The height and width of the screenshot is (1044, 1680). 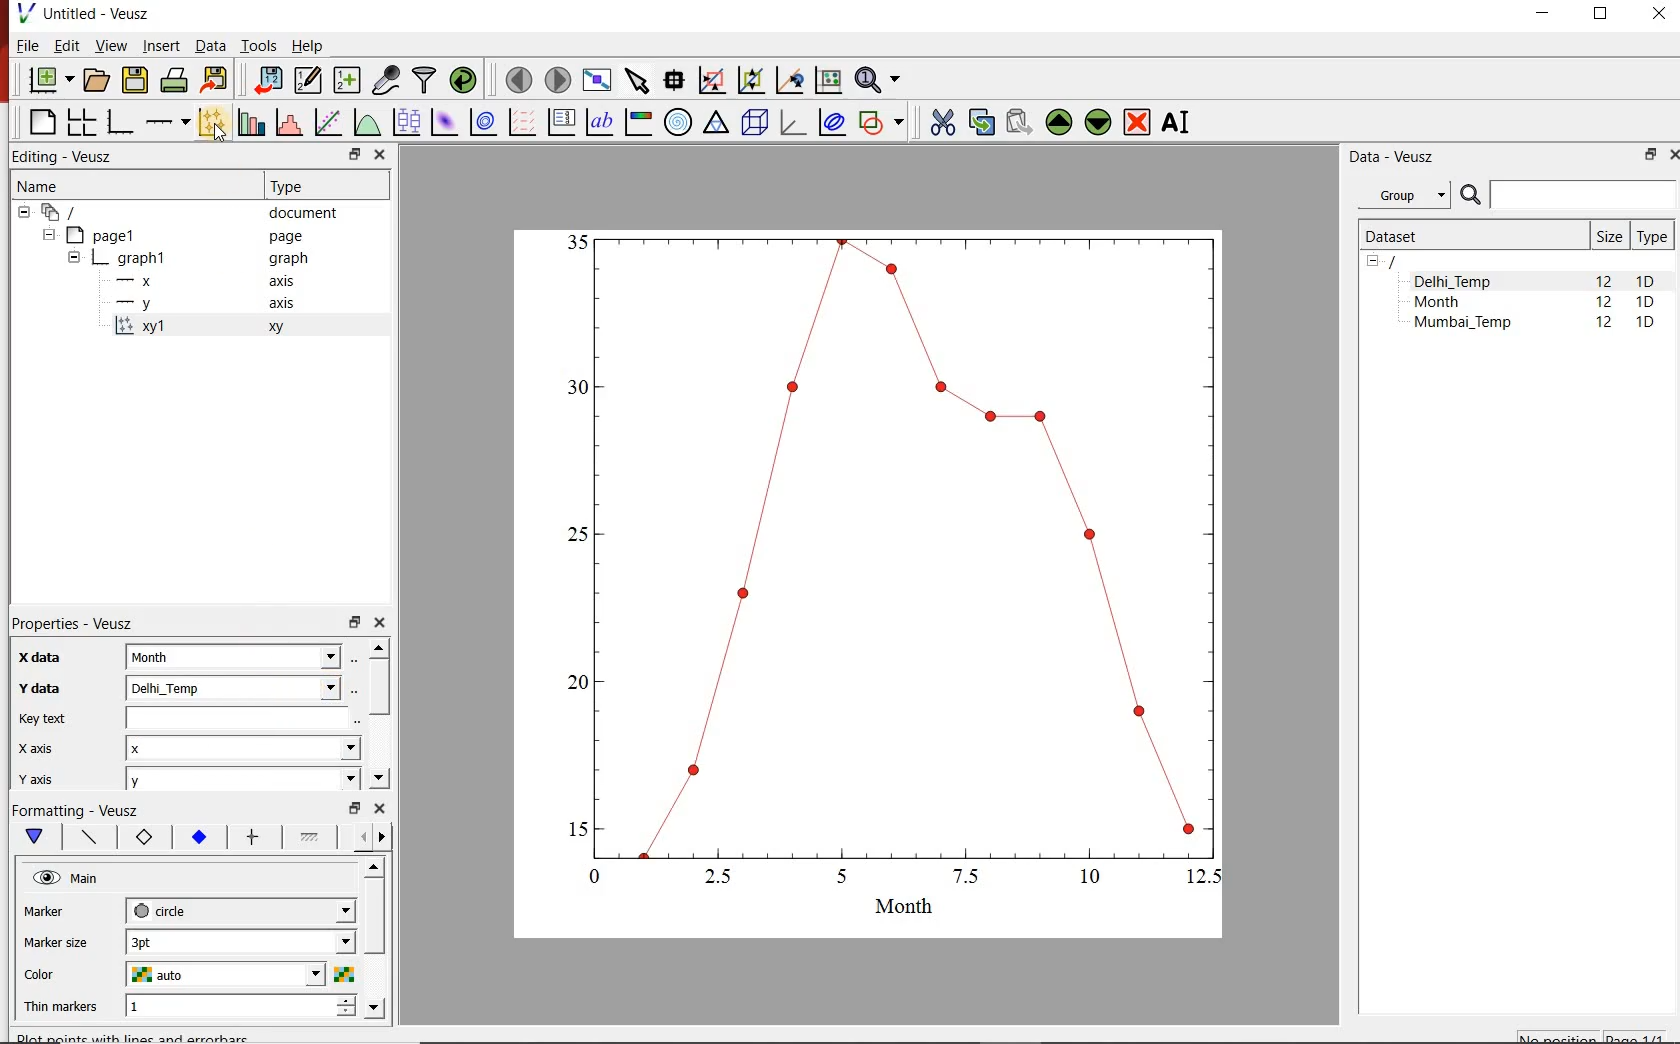 What do you see at coordinates (753, 123) in the screenshot?
I see `3d scene` at bounding box center [753, 123].